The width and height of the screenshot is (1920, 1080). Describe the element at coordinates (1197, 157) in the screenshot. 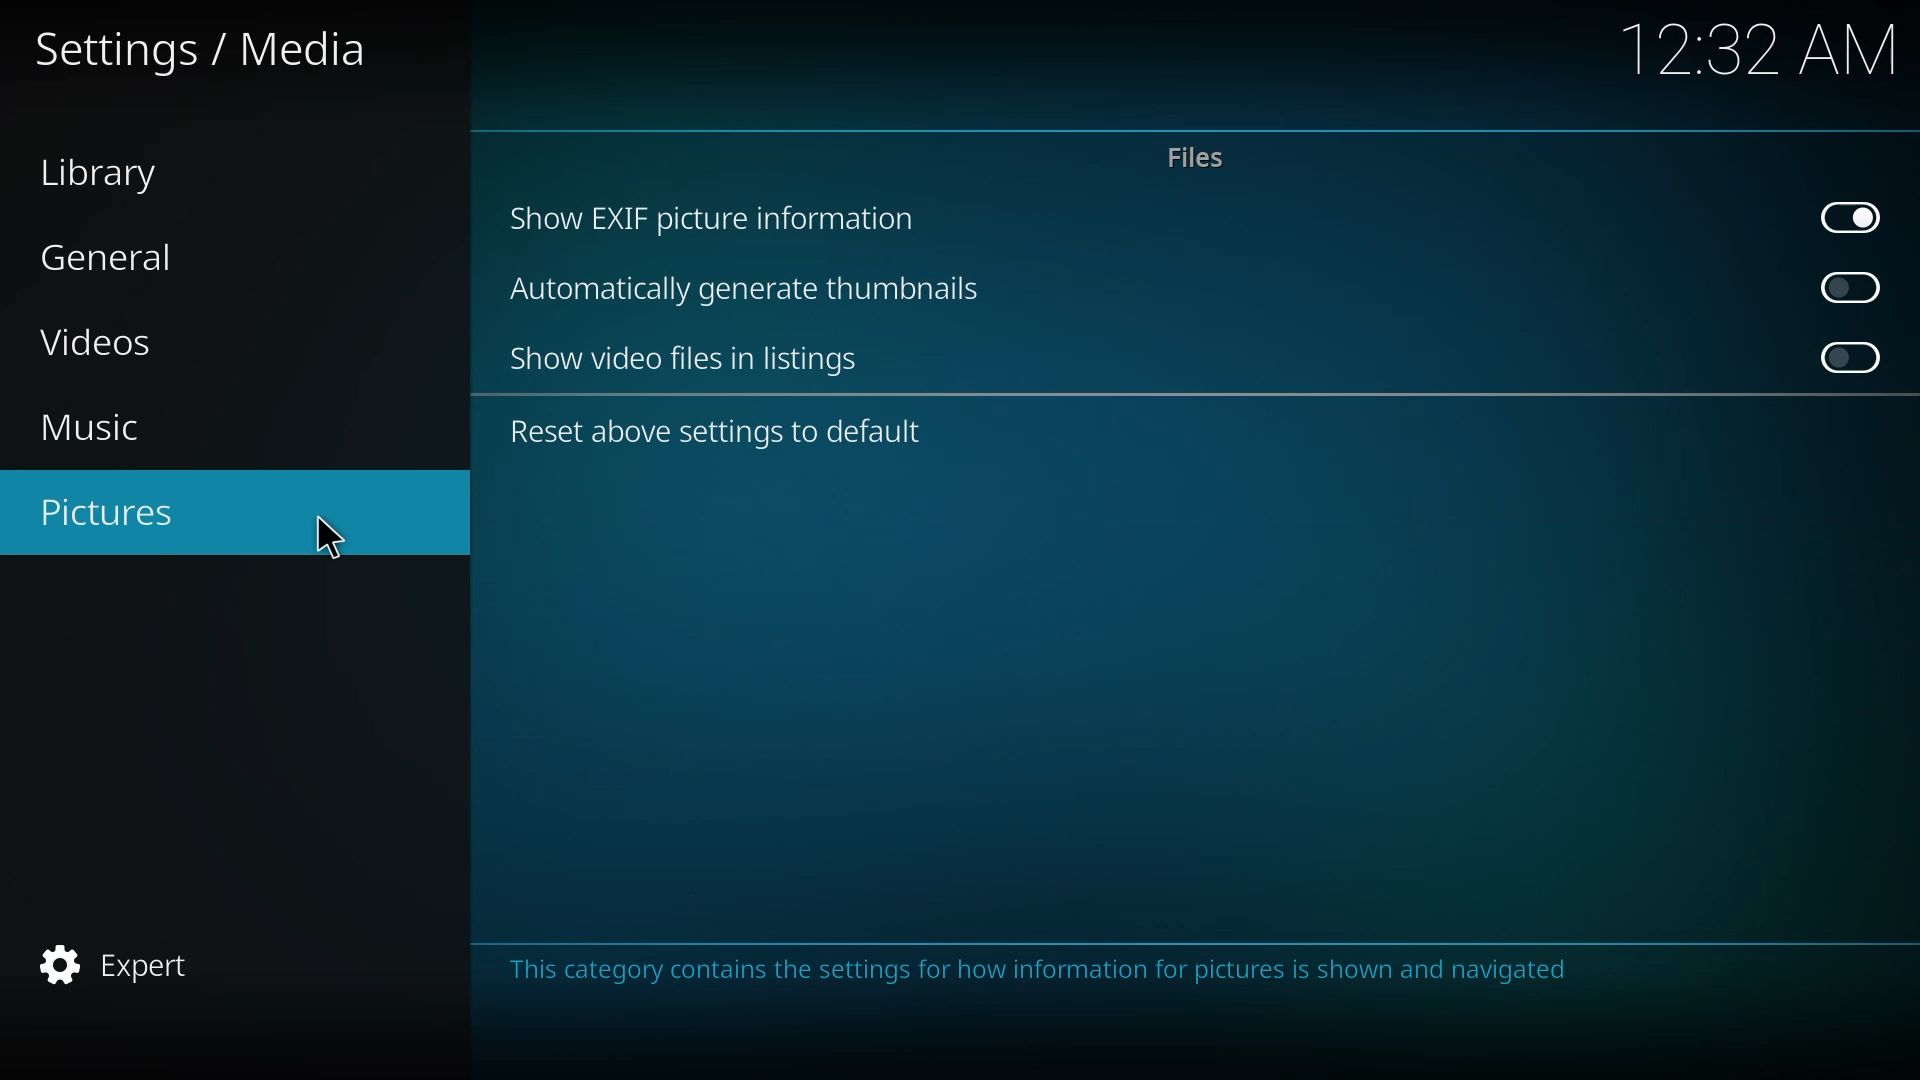

I see `files` at that location.